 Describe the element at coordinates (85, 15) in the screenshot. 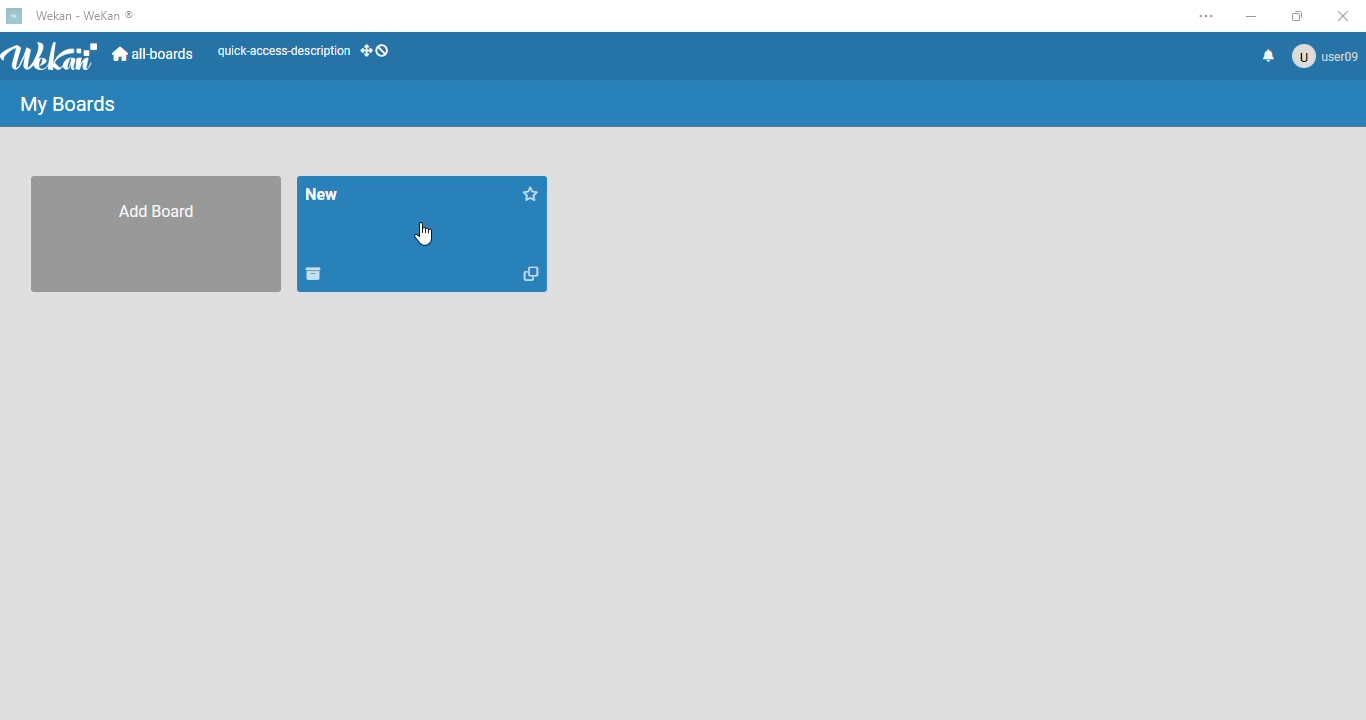

I see `wekan - wekan` at that location.